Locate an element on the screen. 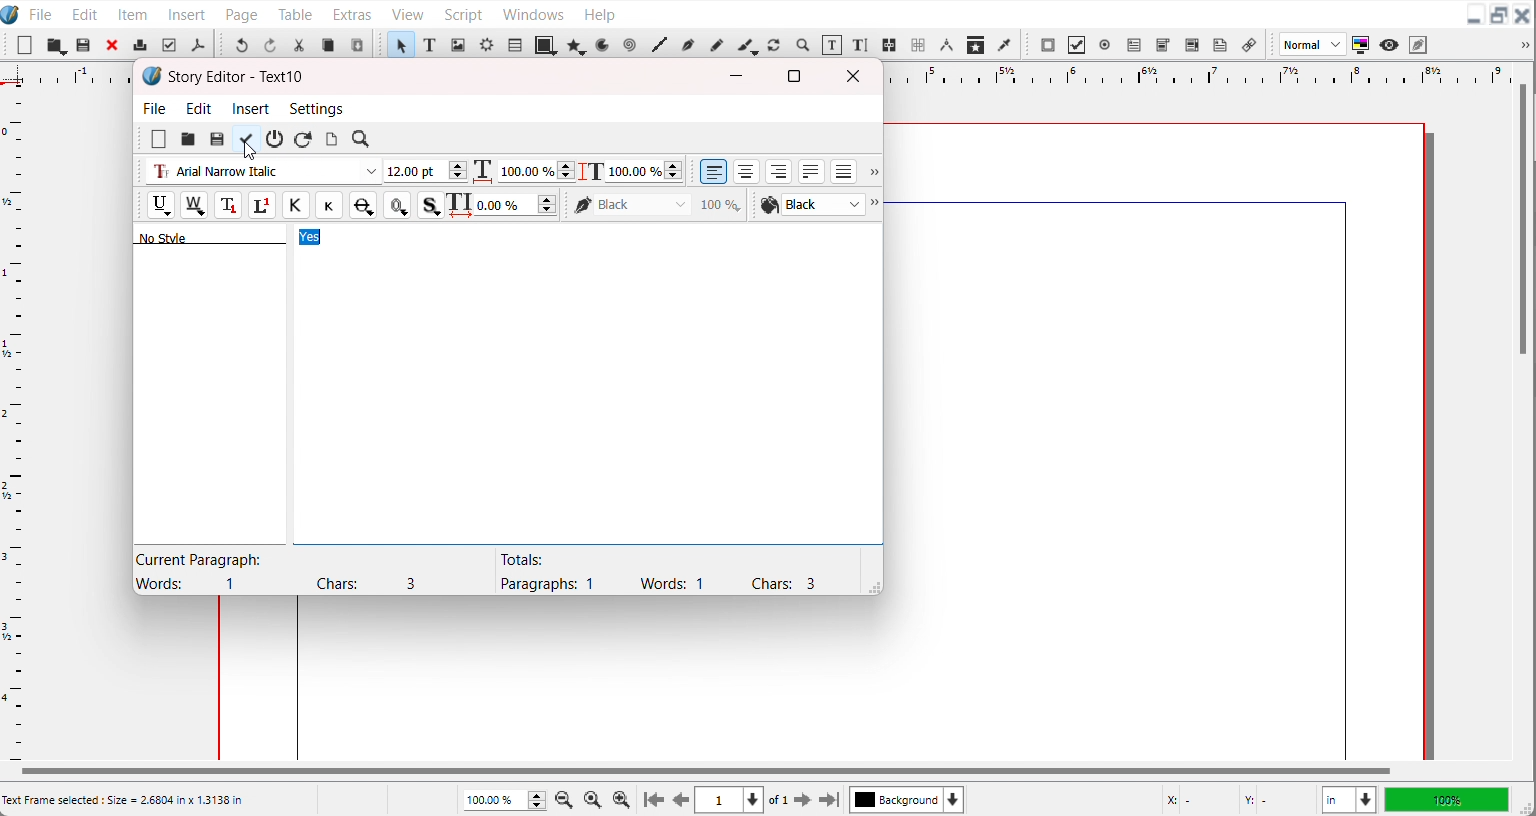 This screenshot has width=1536, height=816. Copy is located at coordinates (328, 45).